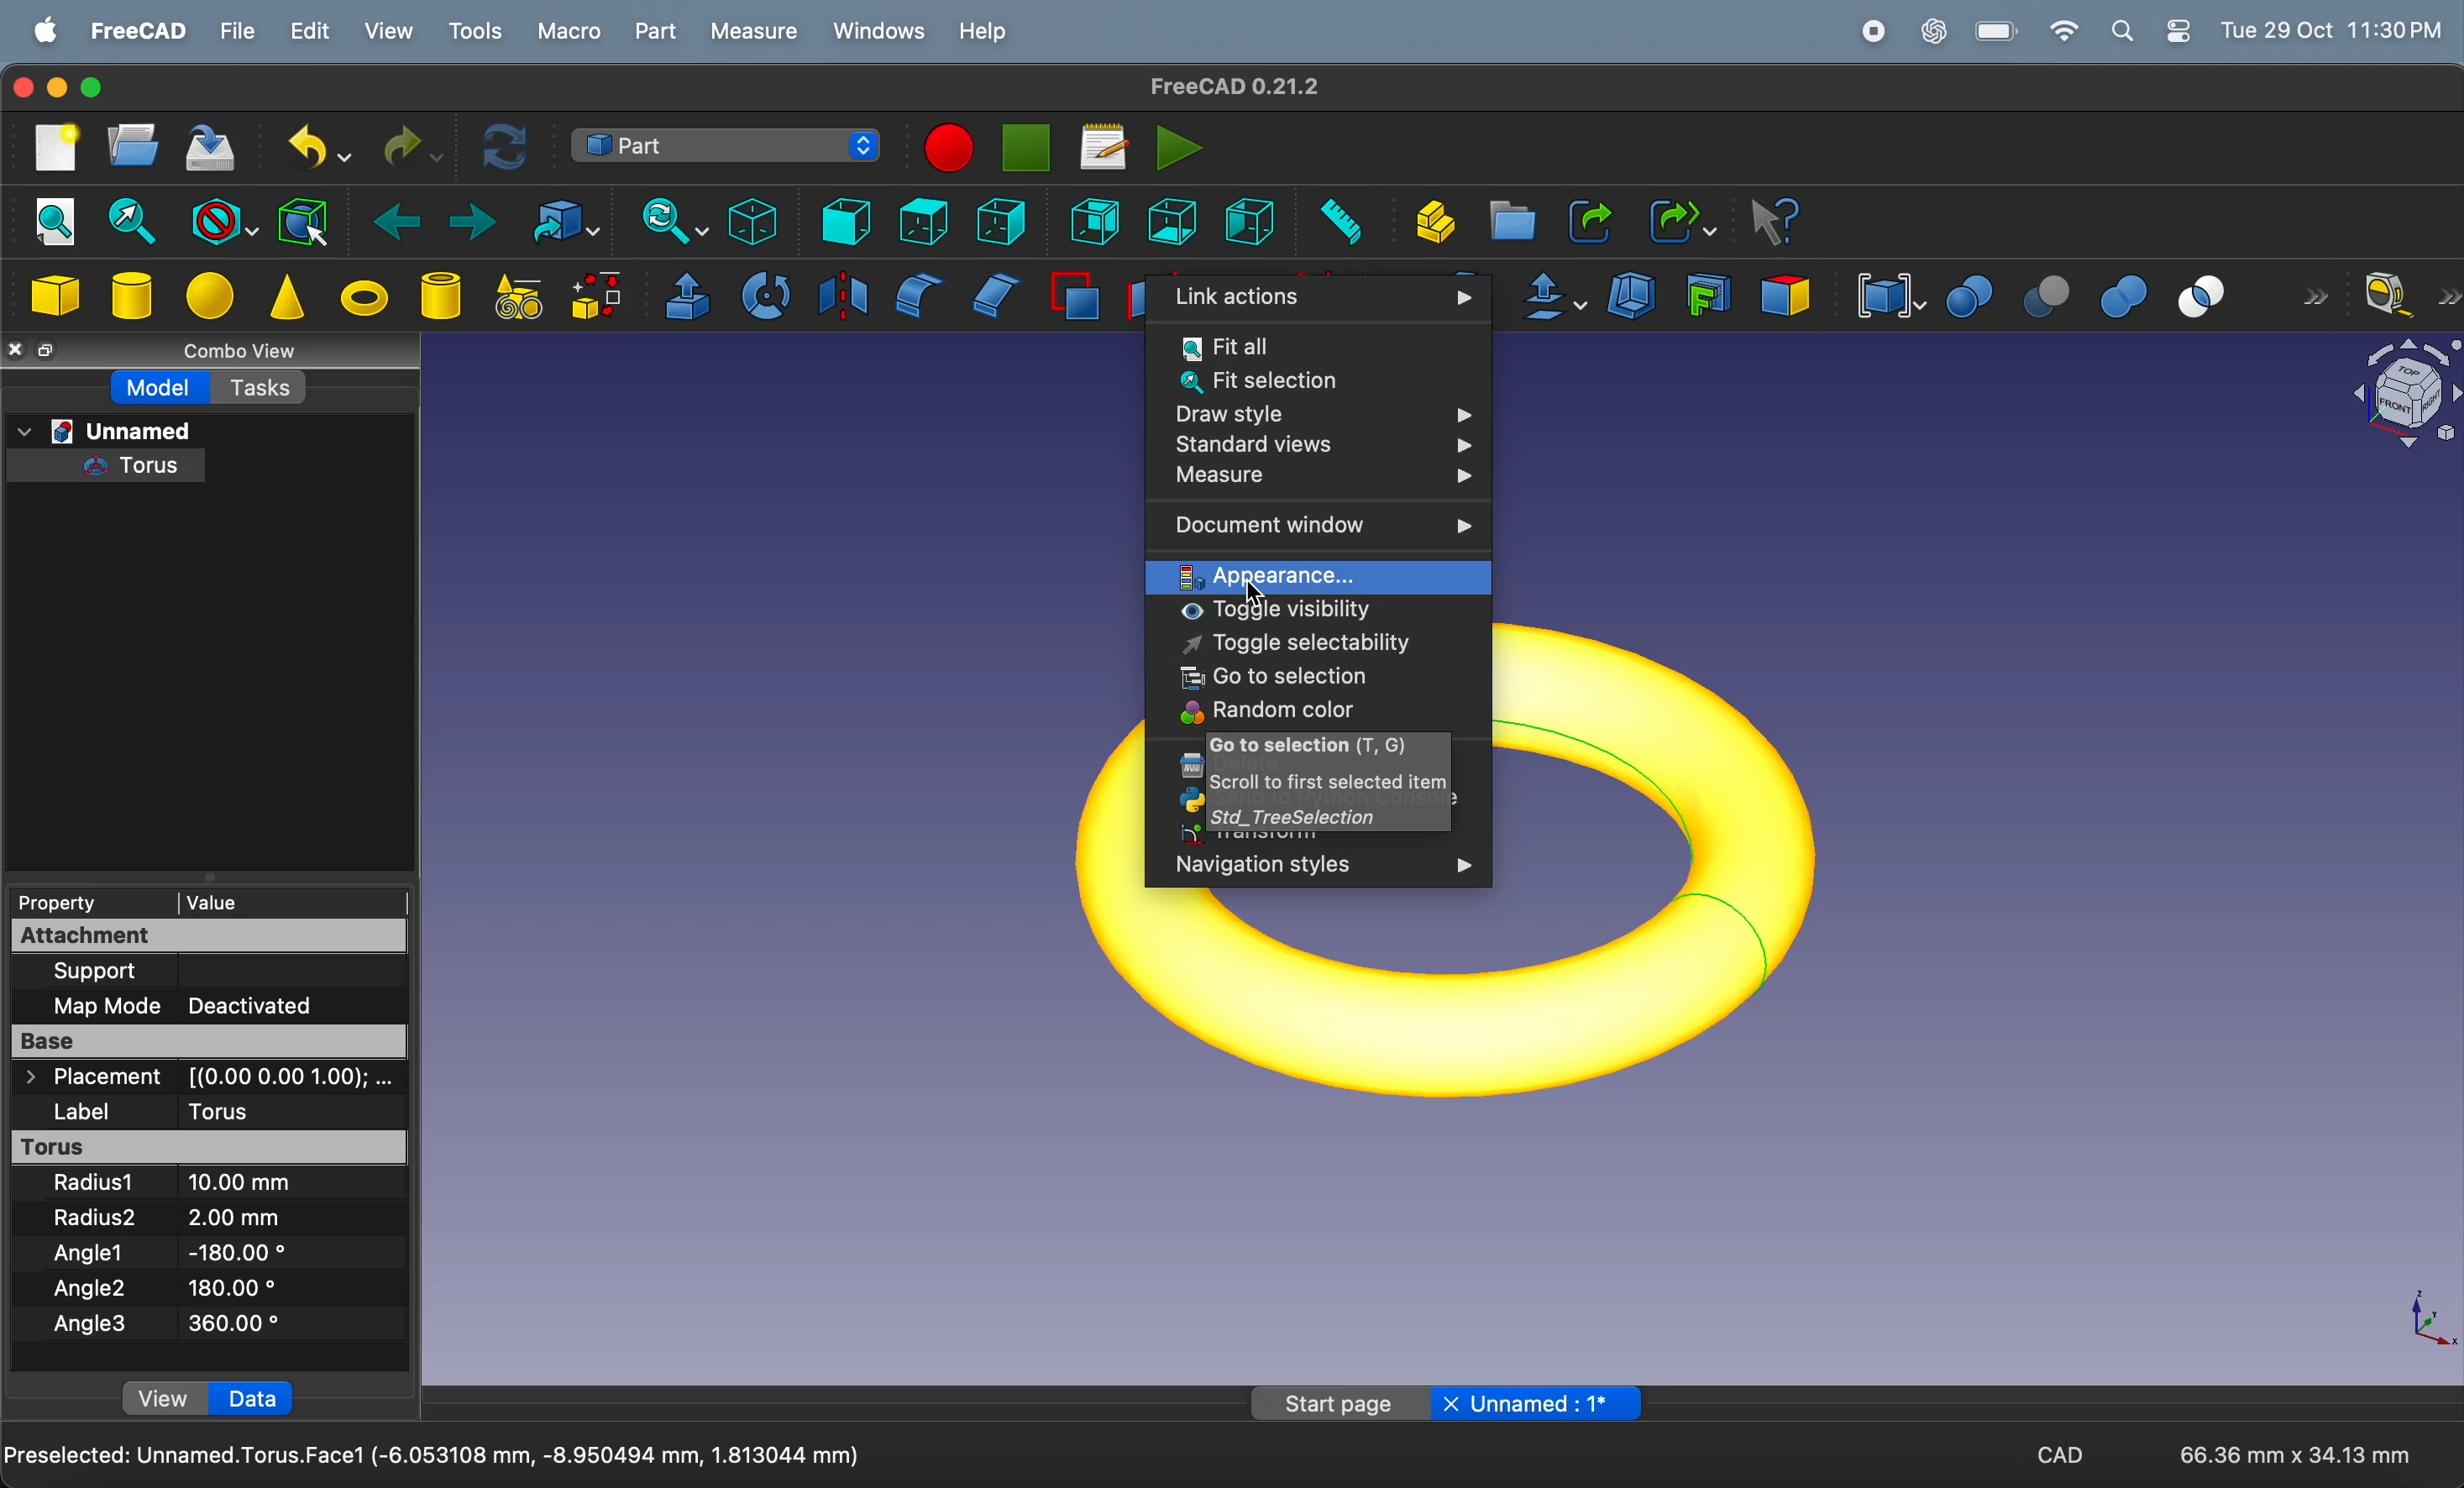 The width and height of the screenshot is (2464, 1488). What do you see at coordinates (1000, 221) in the screenshot?
I see `right view` at bounding box center [1000, 221].